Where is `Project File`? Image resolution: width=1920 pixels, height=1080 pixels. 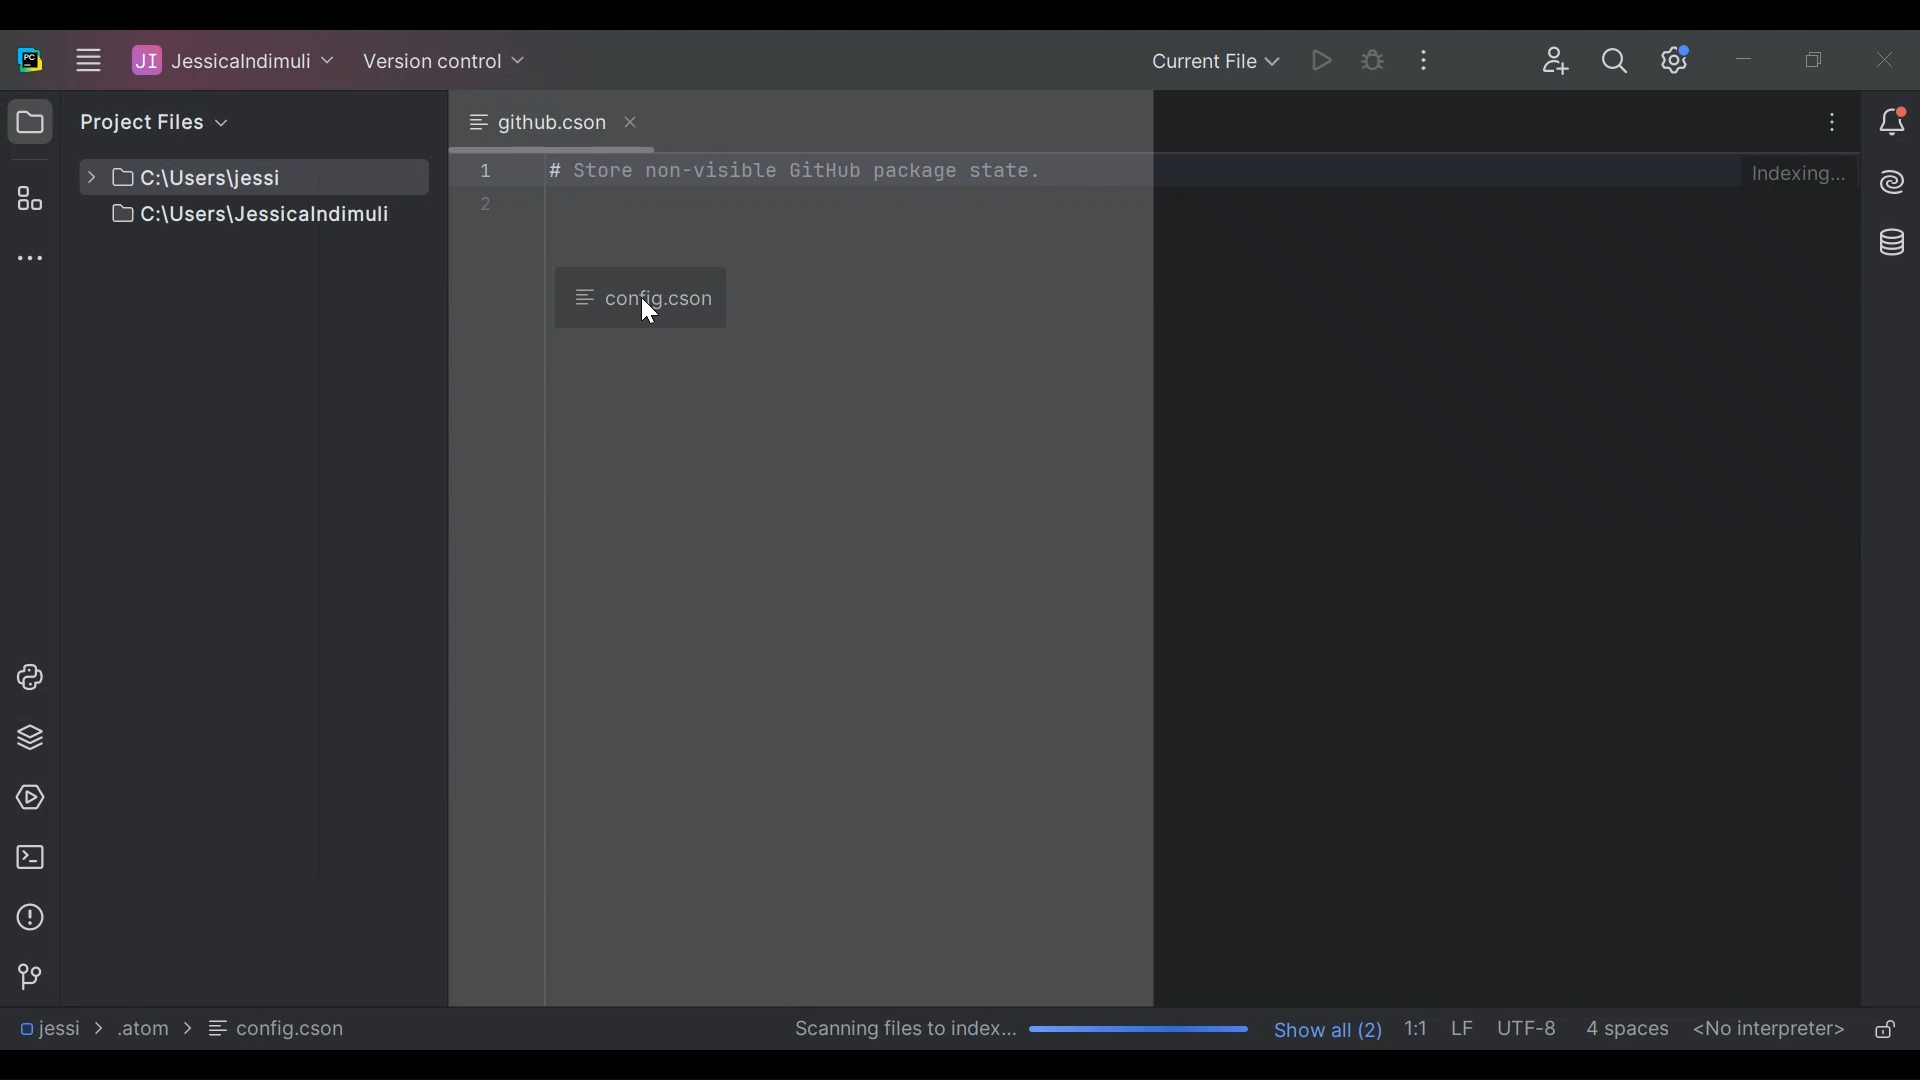 Project File is located at coordinates (229, 177).